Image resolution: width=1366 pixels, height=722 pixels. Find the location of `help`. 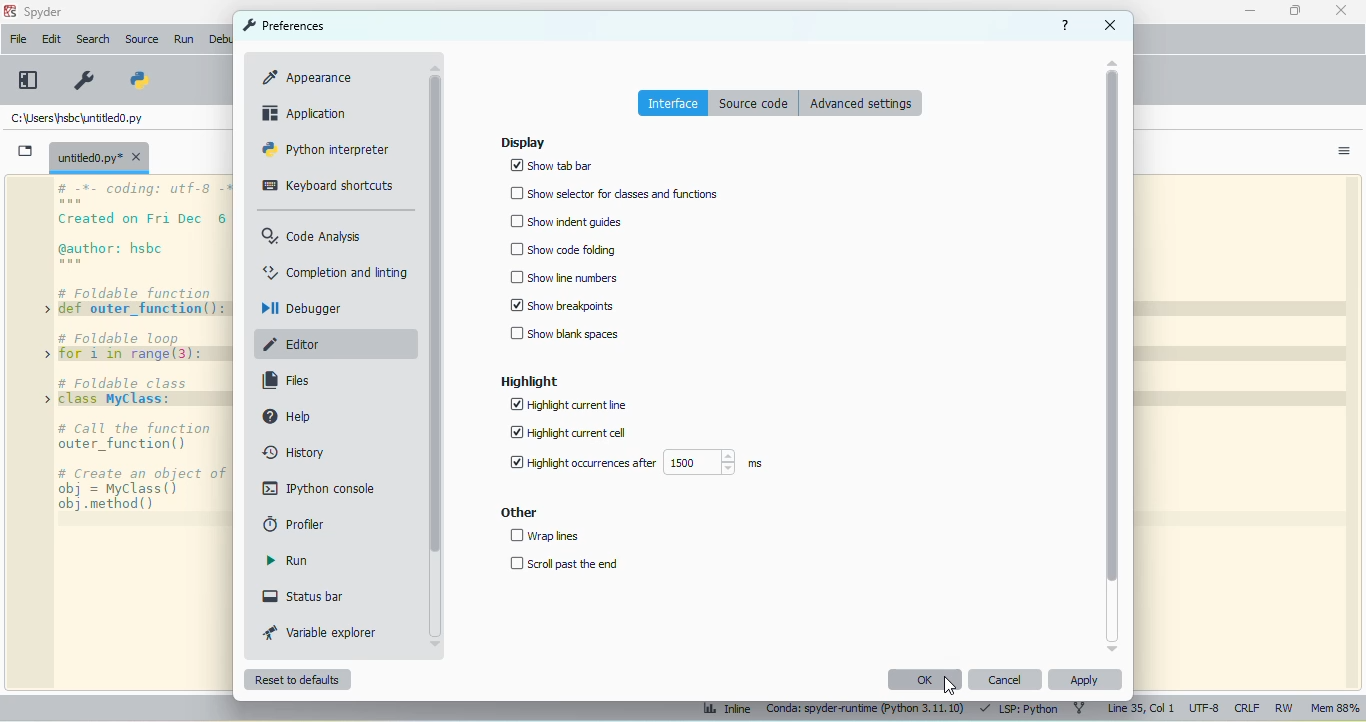

help is located at coordinates (287, 416).